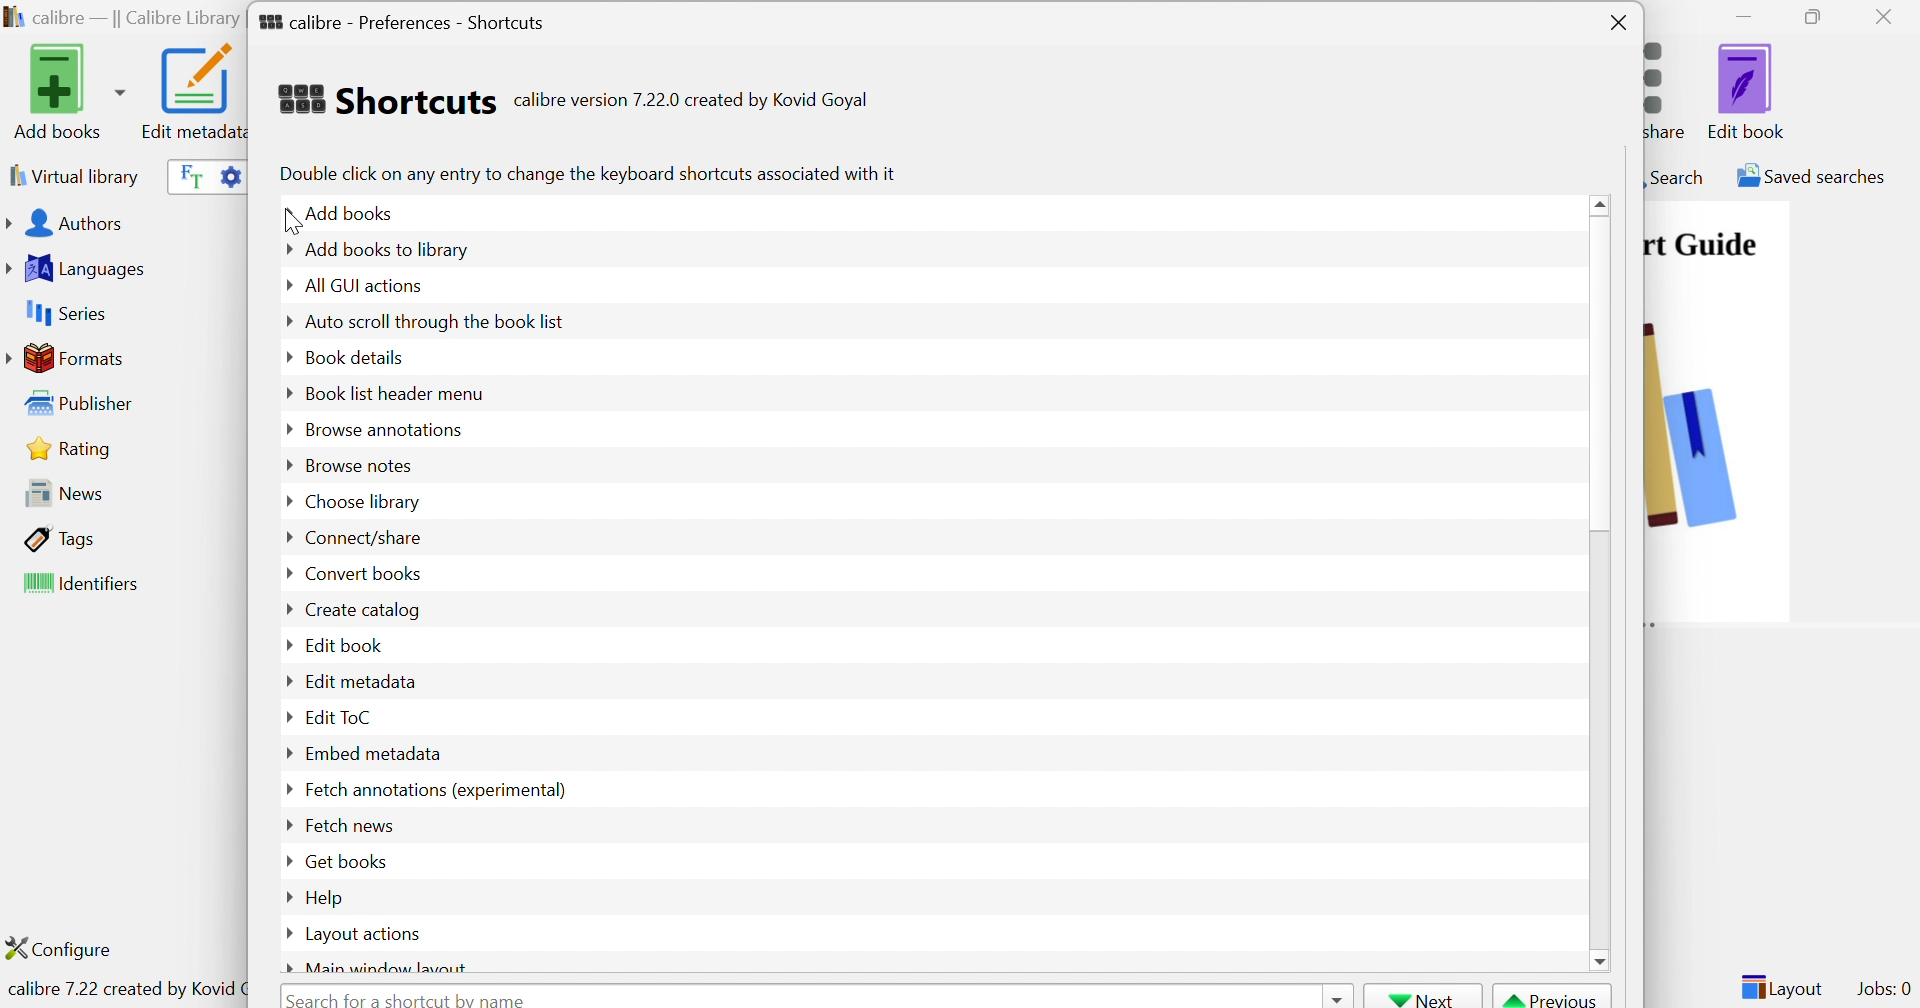  What do you see at coordinates (286, 573) in the screenshot?
I see `Drop Down` at bounding box center [286, 573].